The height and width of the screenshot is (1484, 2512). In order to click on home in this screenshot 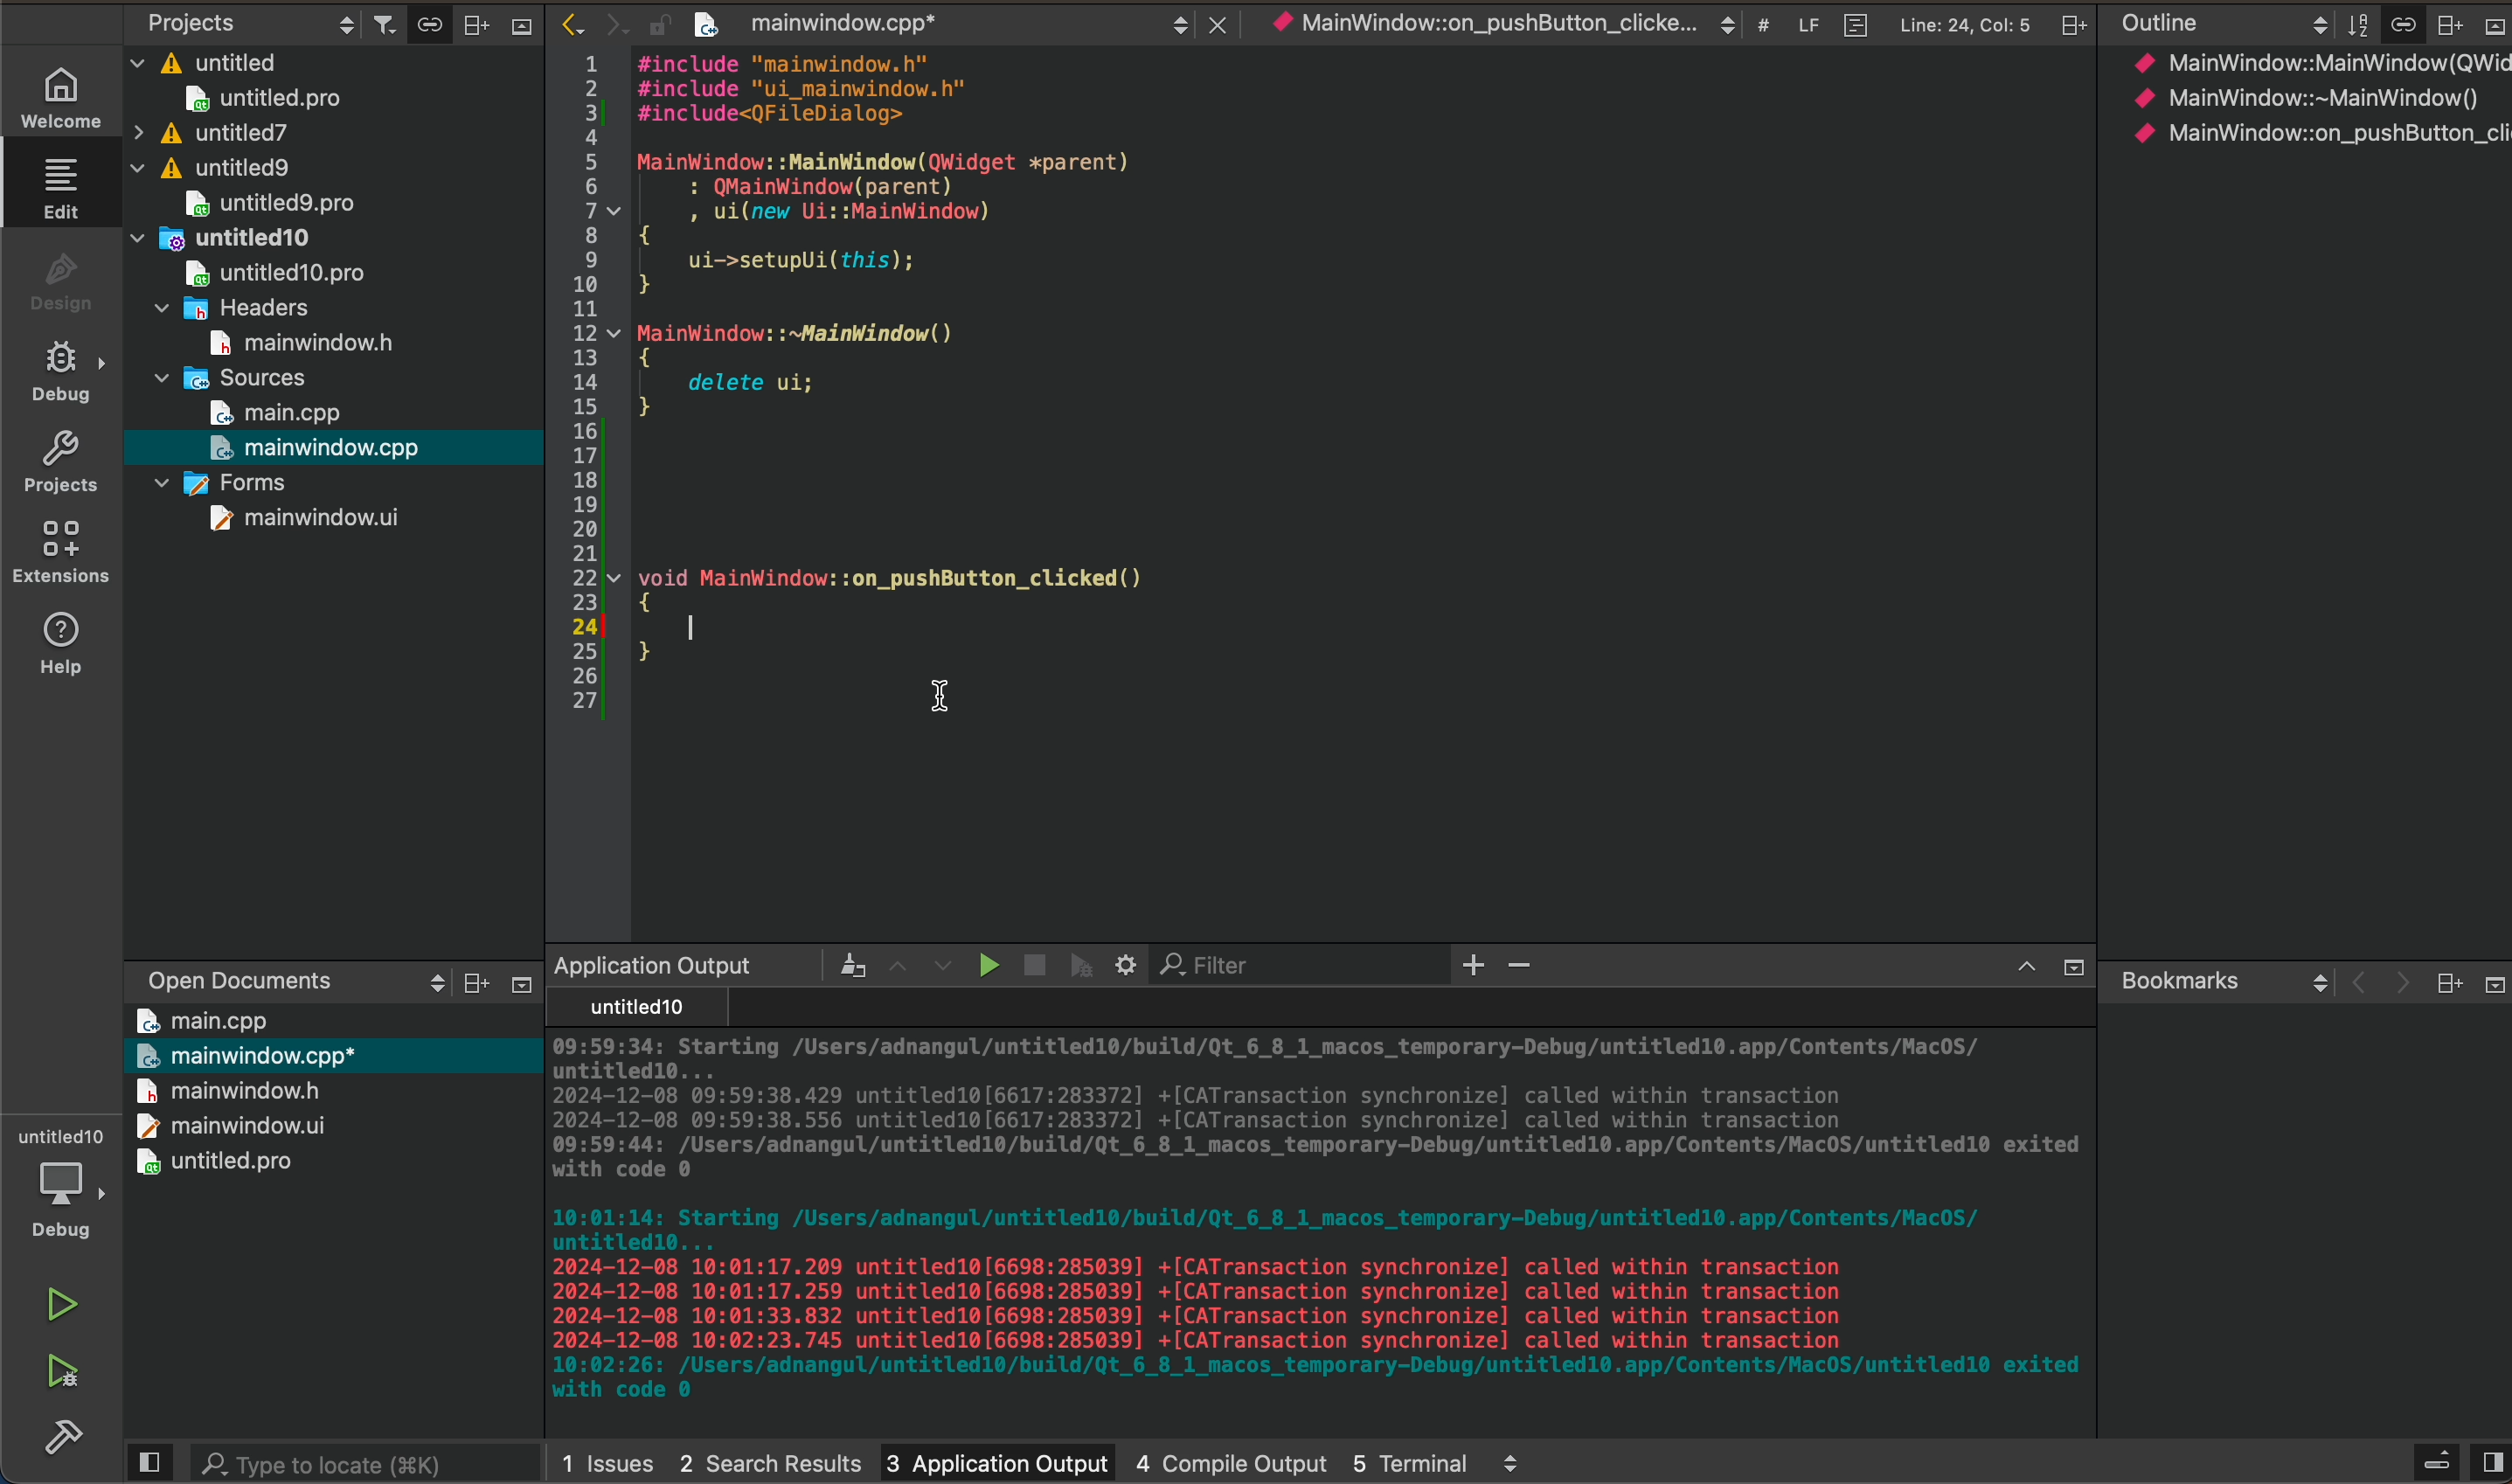, I will do `click(54, 95)`.